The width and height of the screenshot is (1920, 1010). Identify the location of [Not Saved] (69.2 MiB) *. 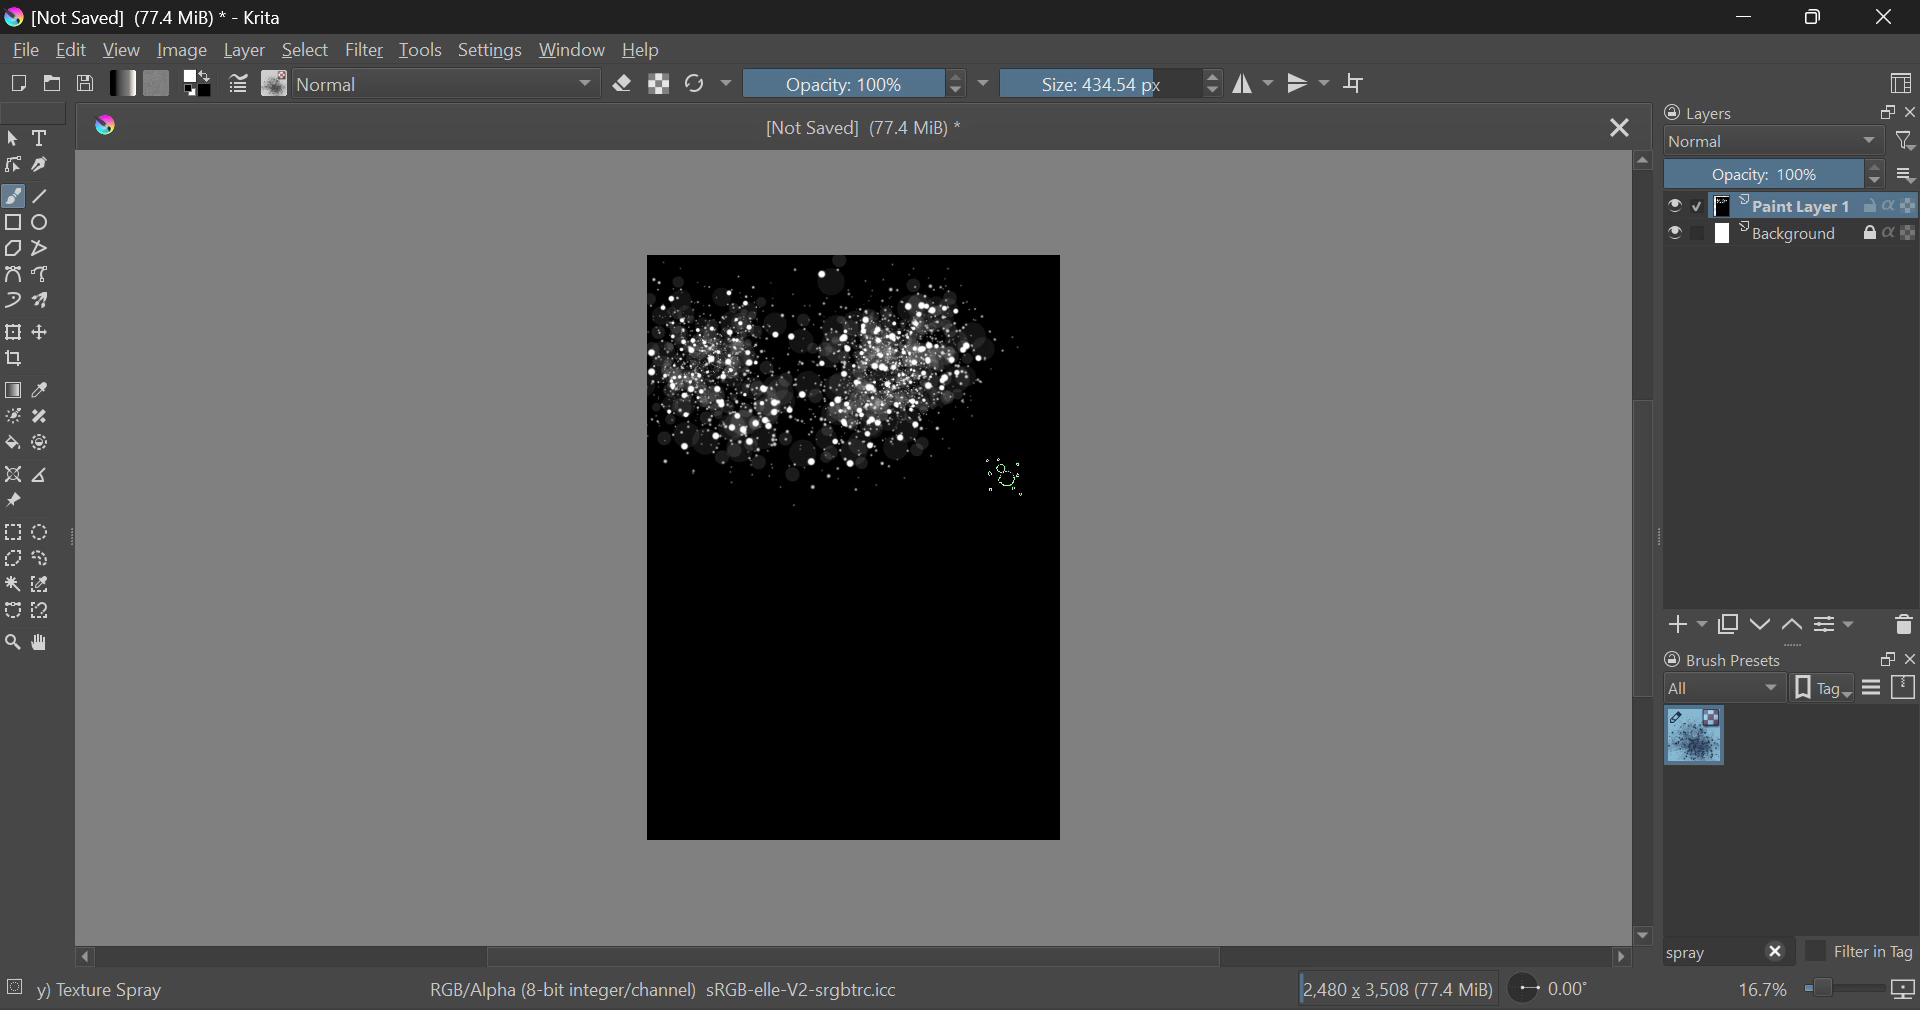
(864, 130).